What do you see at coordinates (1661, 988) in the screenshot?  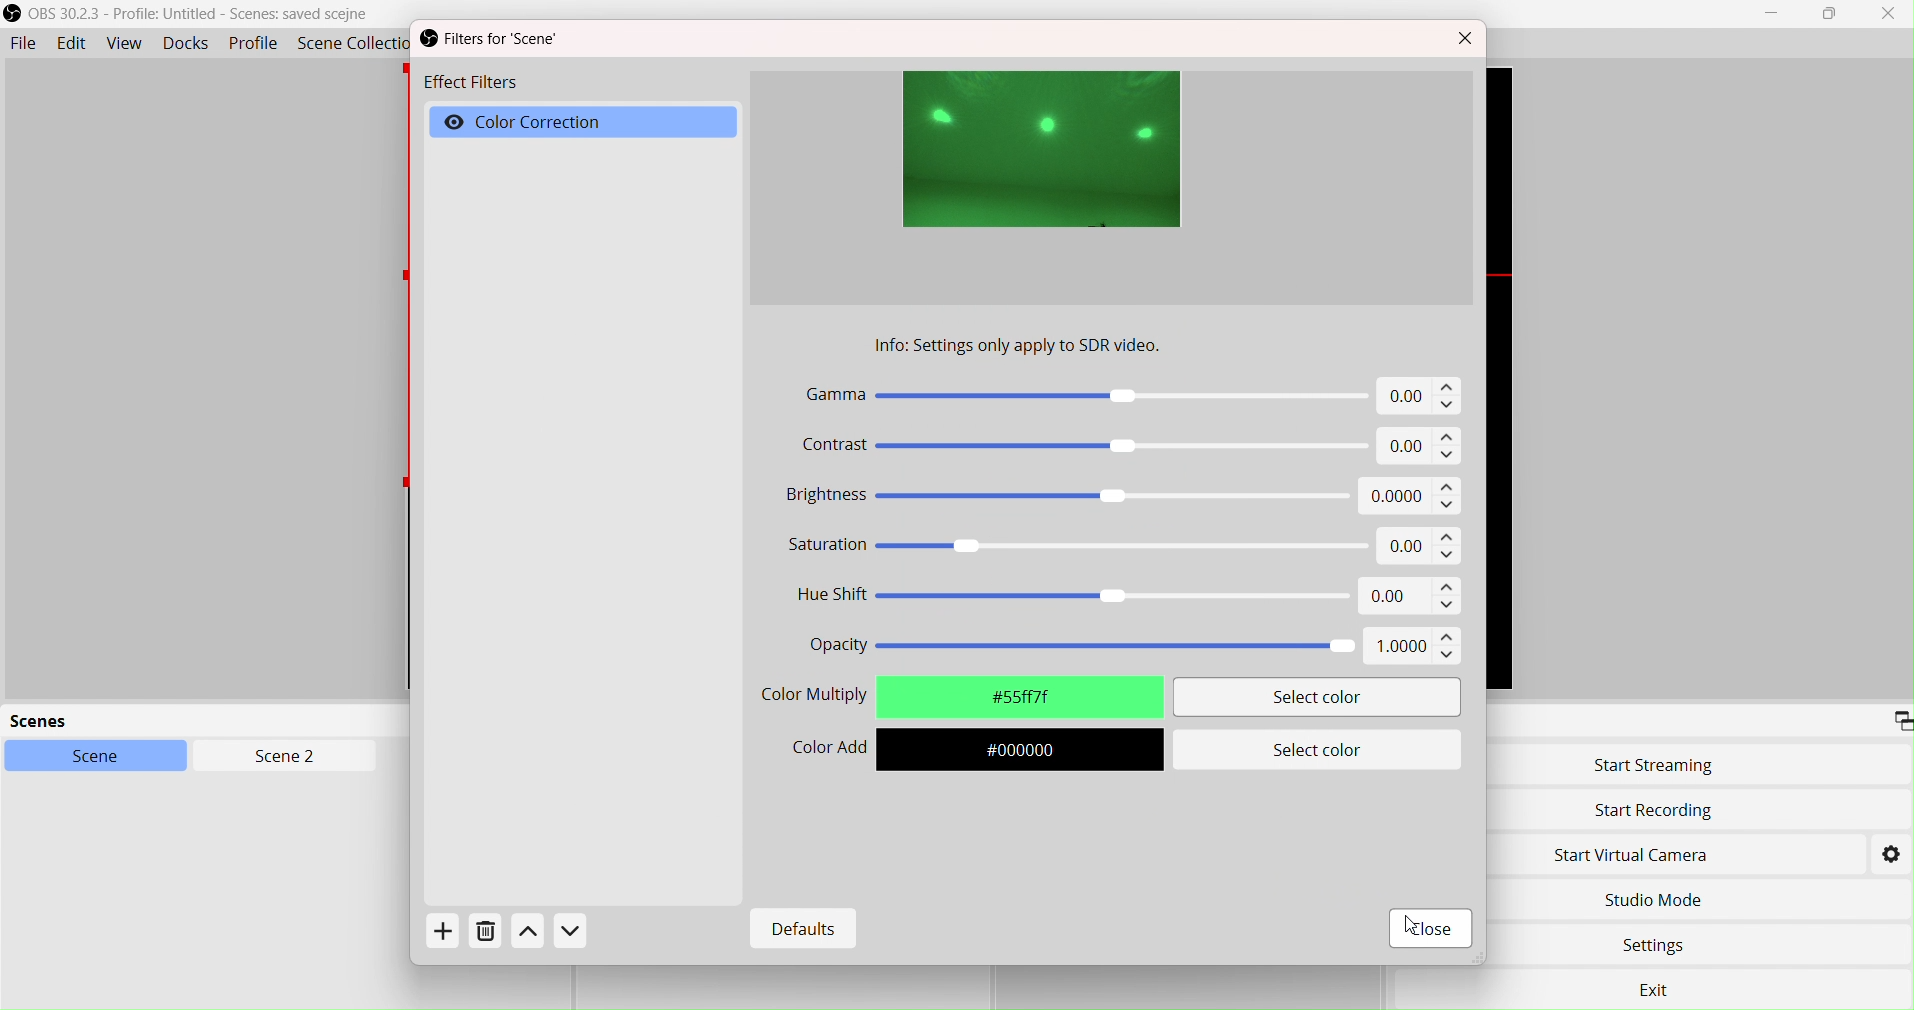 I see `exit` at bounding box center [1661, 988].